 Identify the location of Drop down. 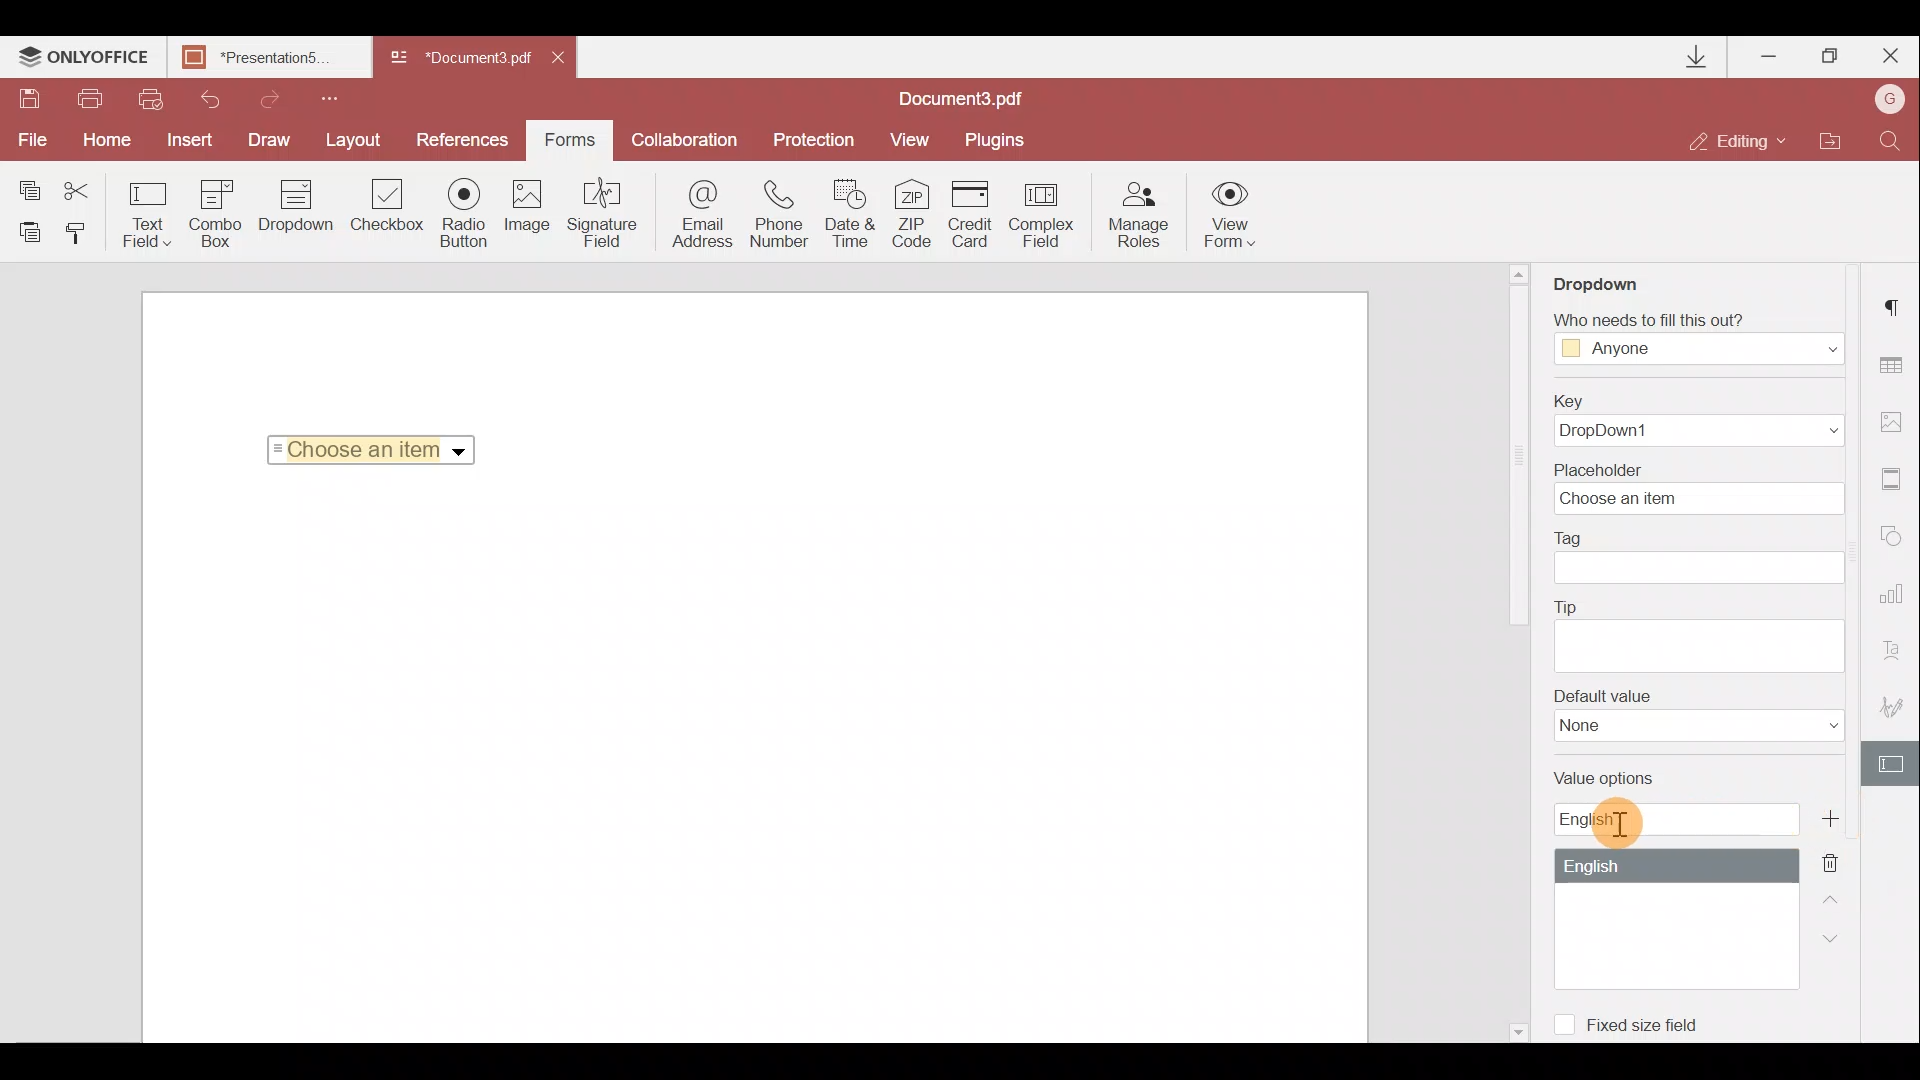
(296, 208).